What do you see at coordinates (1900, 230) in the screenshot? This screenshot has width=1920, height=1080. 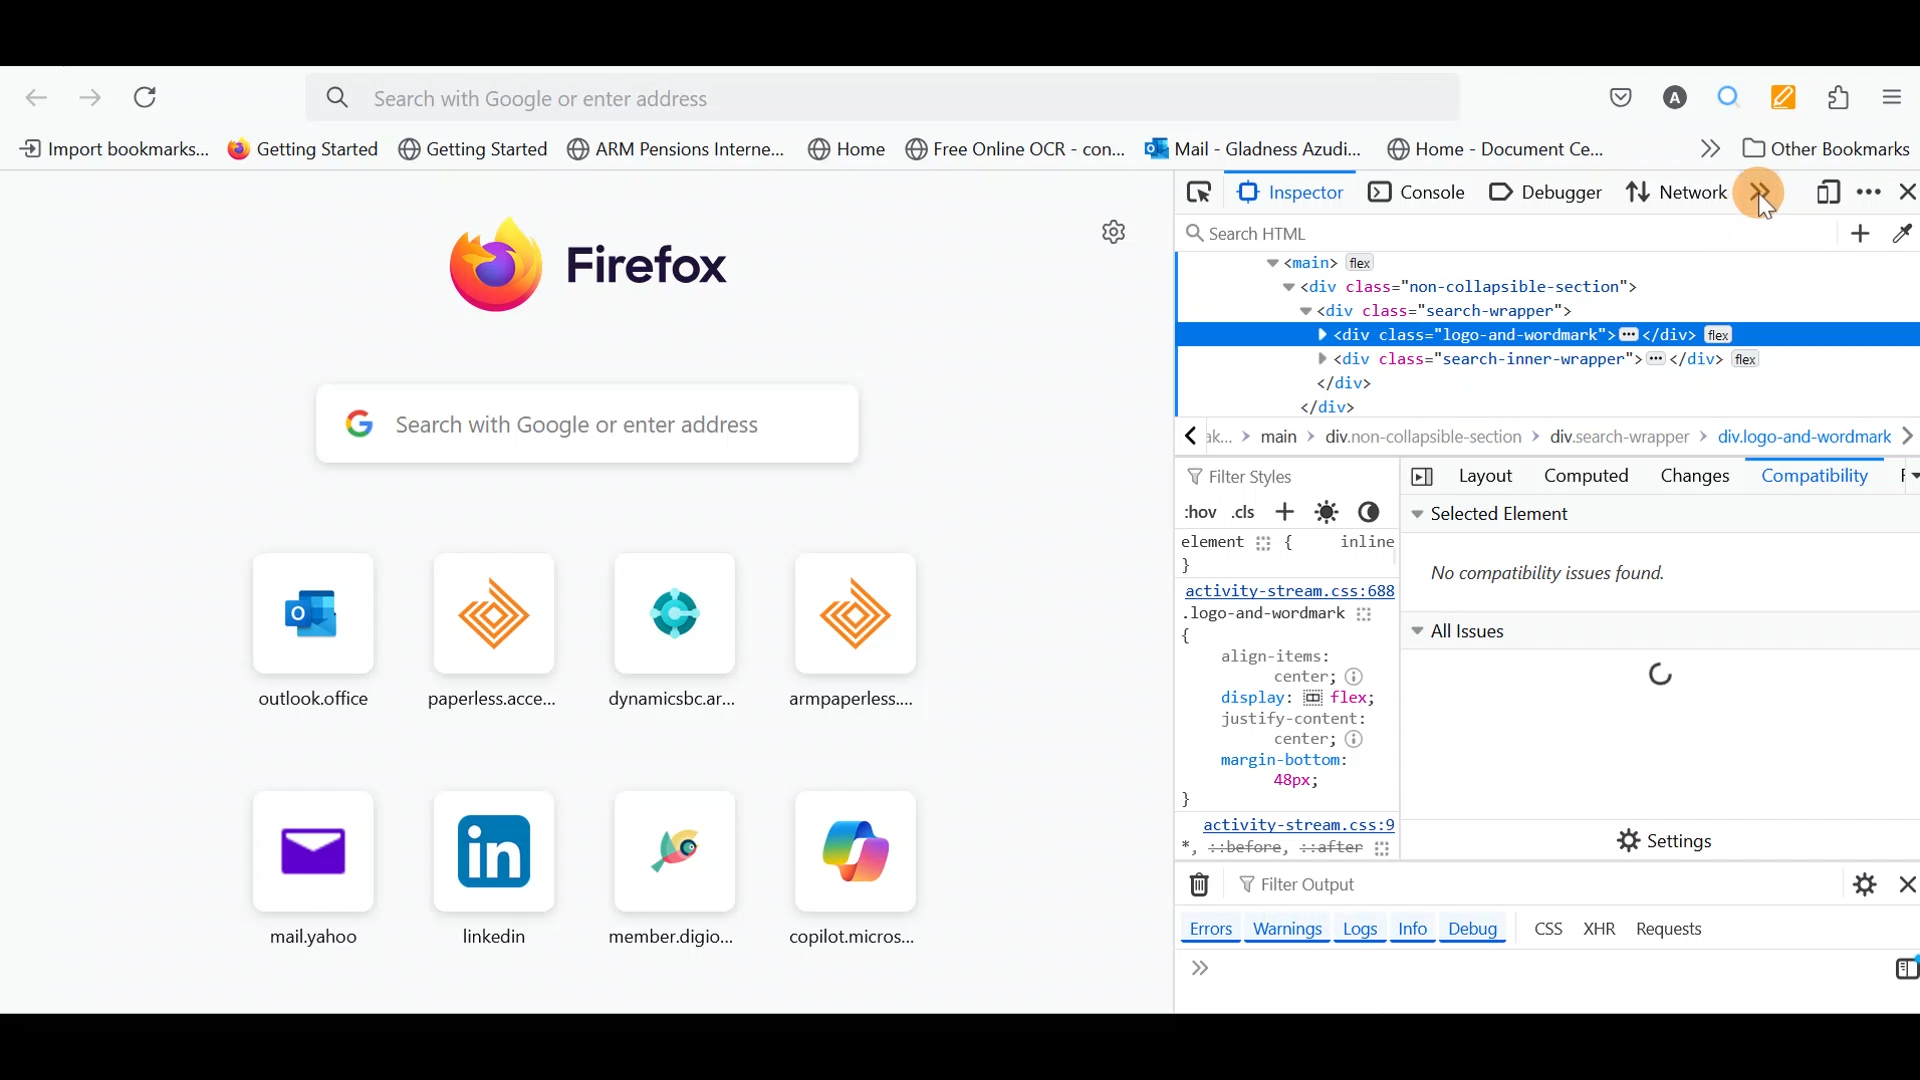 I see `Grab a colour from the page` at bounding box center [1900, 230].